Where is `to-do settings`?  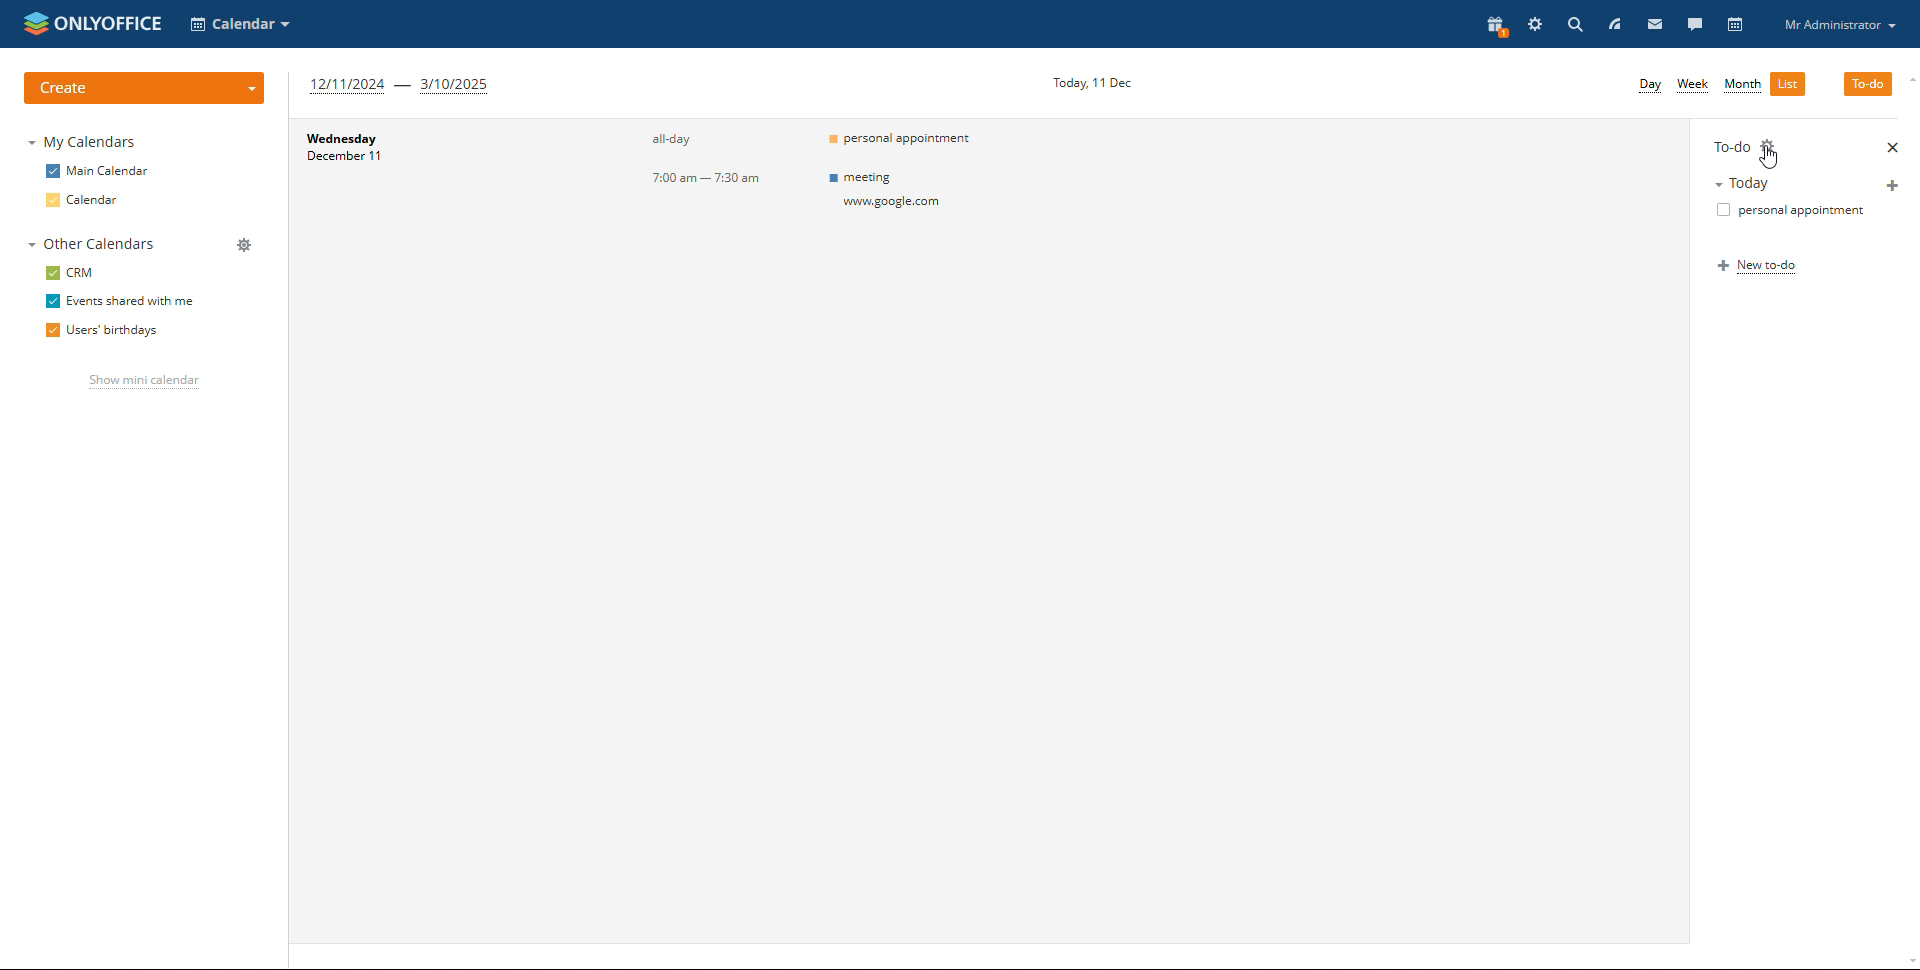 to-do settings is located at coordinates (1771, 145).